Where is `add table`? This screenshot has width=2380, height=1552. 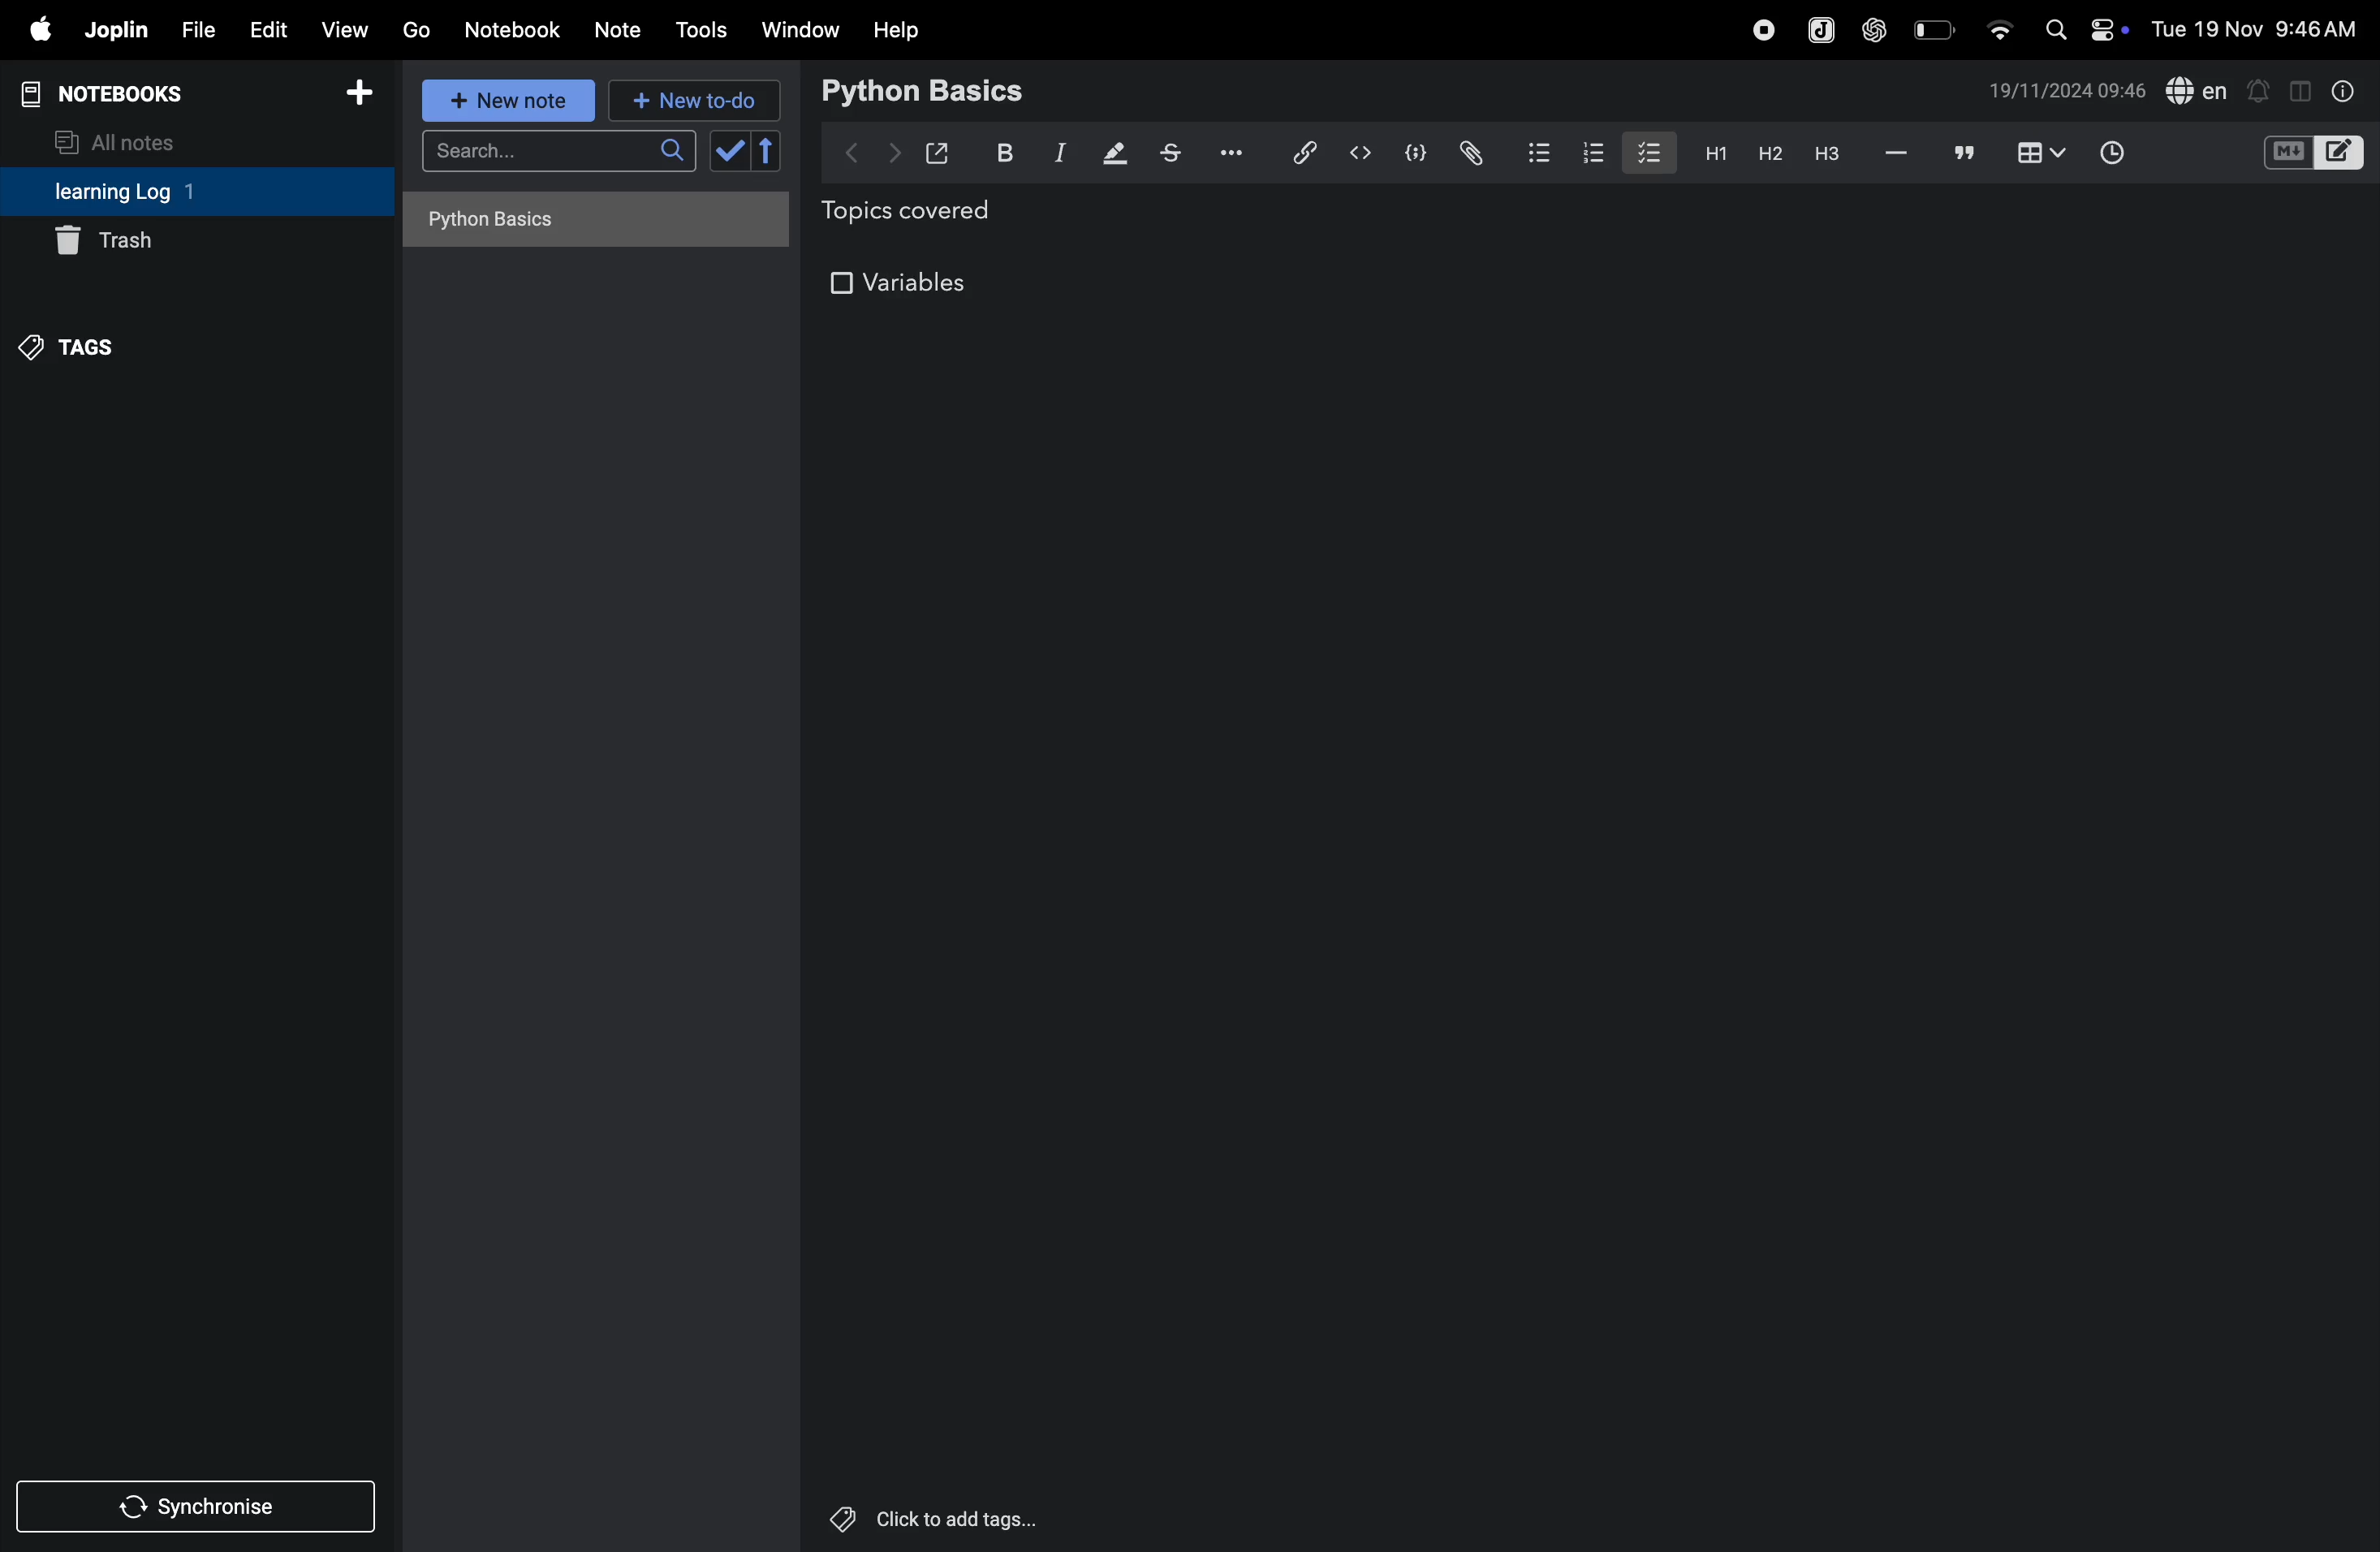 add table is located at coordinates (2037, 154).